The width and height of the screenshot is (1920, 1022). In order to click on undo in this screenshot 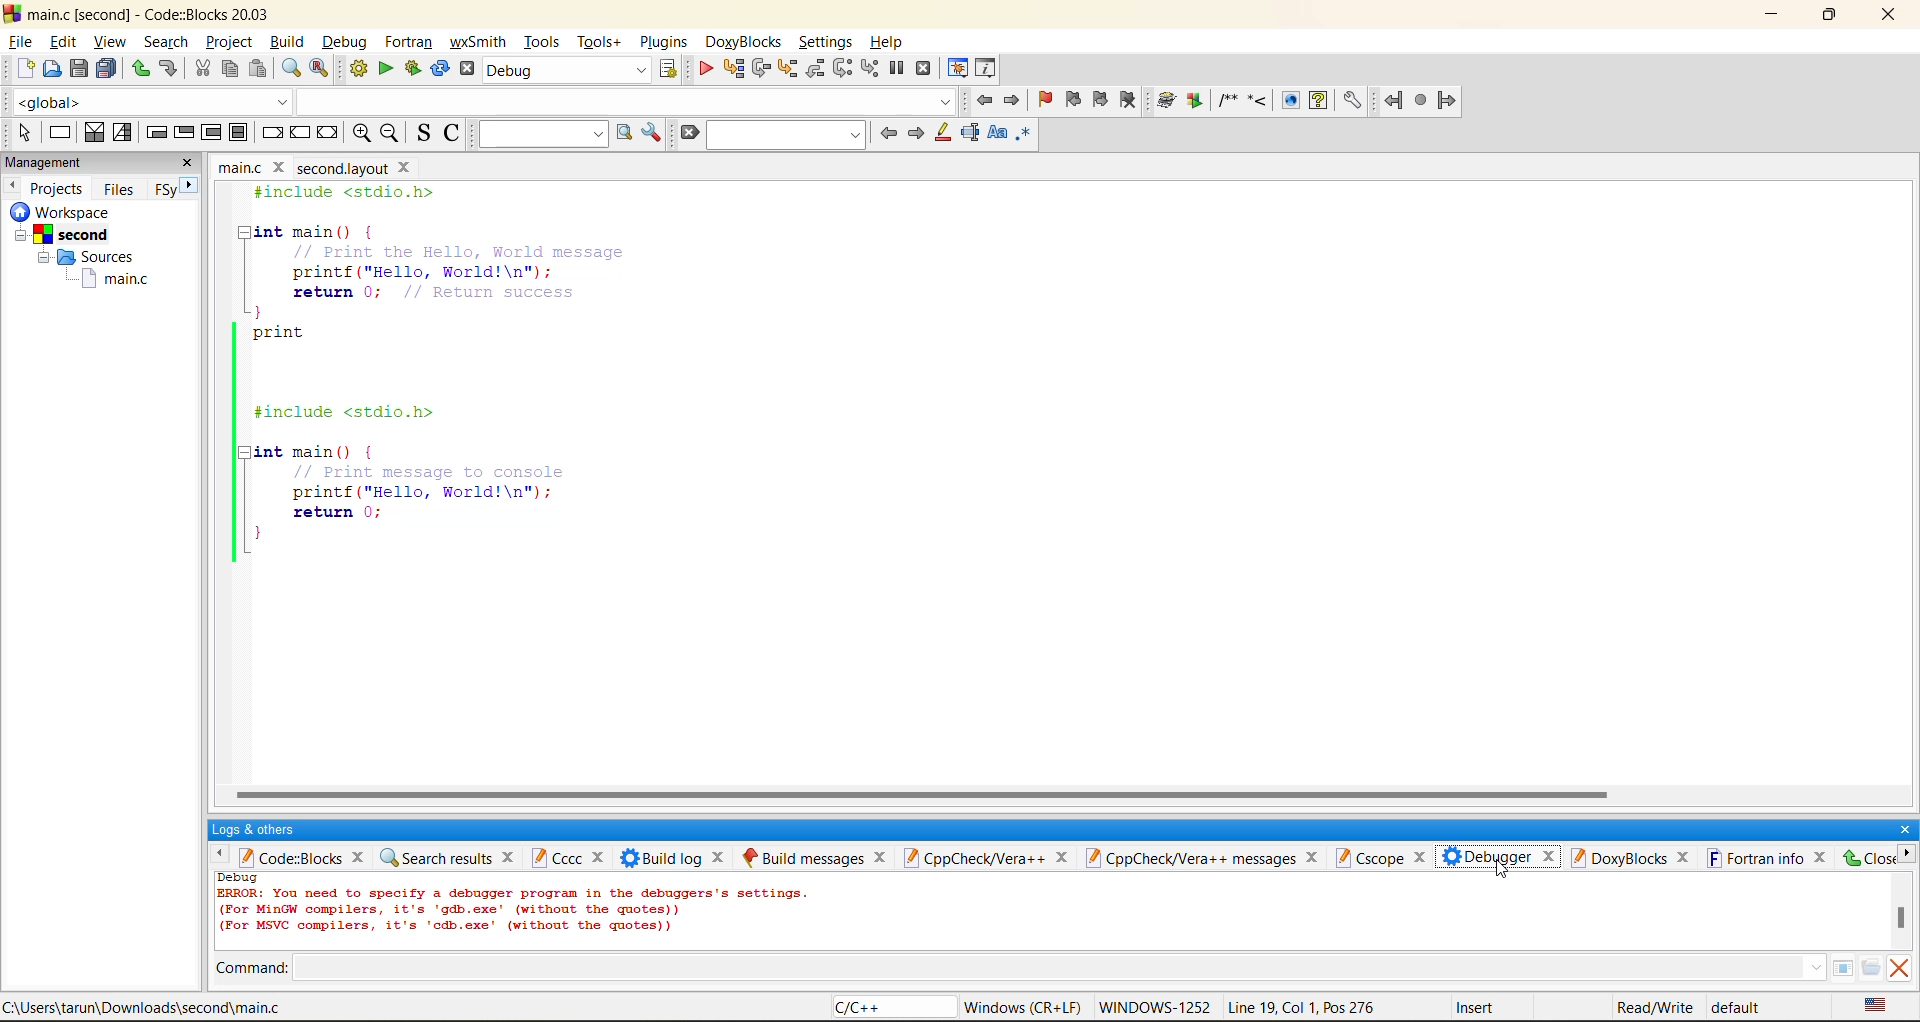, I will do `click(139, 69)`.